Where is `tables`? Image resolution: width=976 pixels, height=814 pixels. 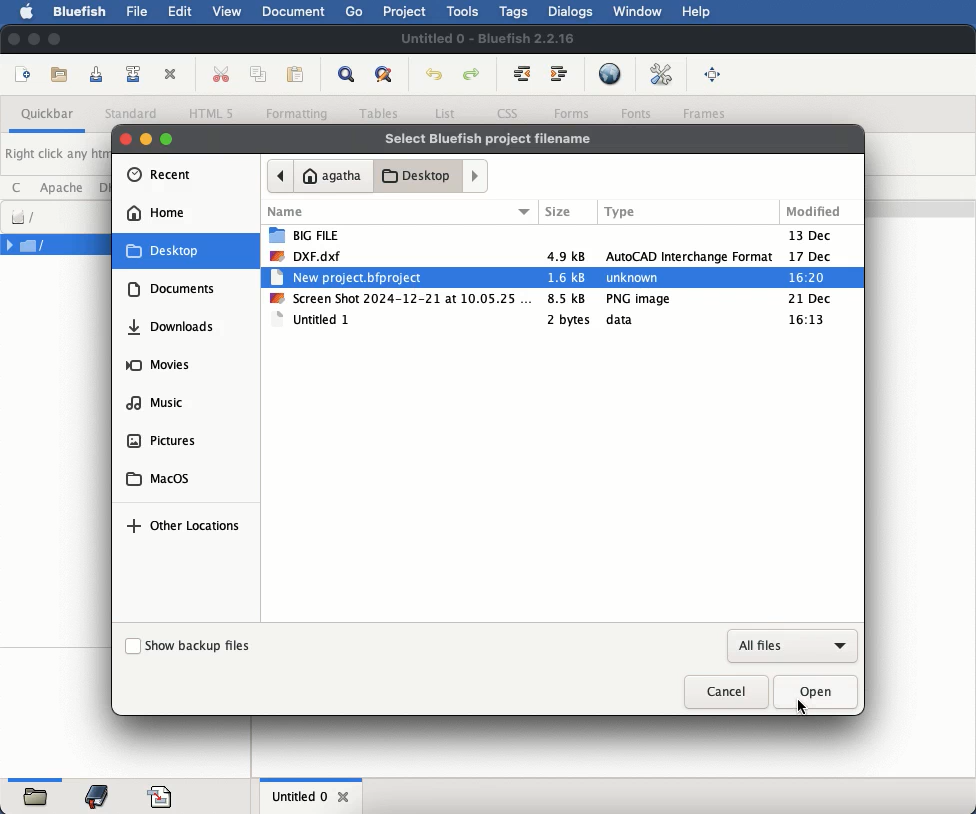
tables is located at coordinates (381, 114).